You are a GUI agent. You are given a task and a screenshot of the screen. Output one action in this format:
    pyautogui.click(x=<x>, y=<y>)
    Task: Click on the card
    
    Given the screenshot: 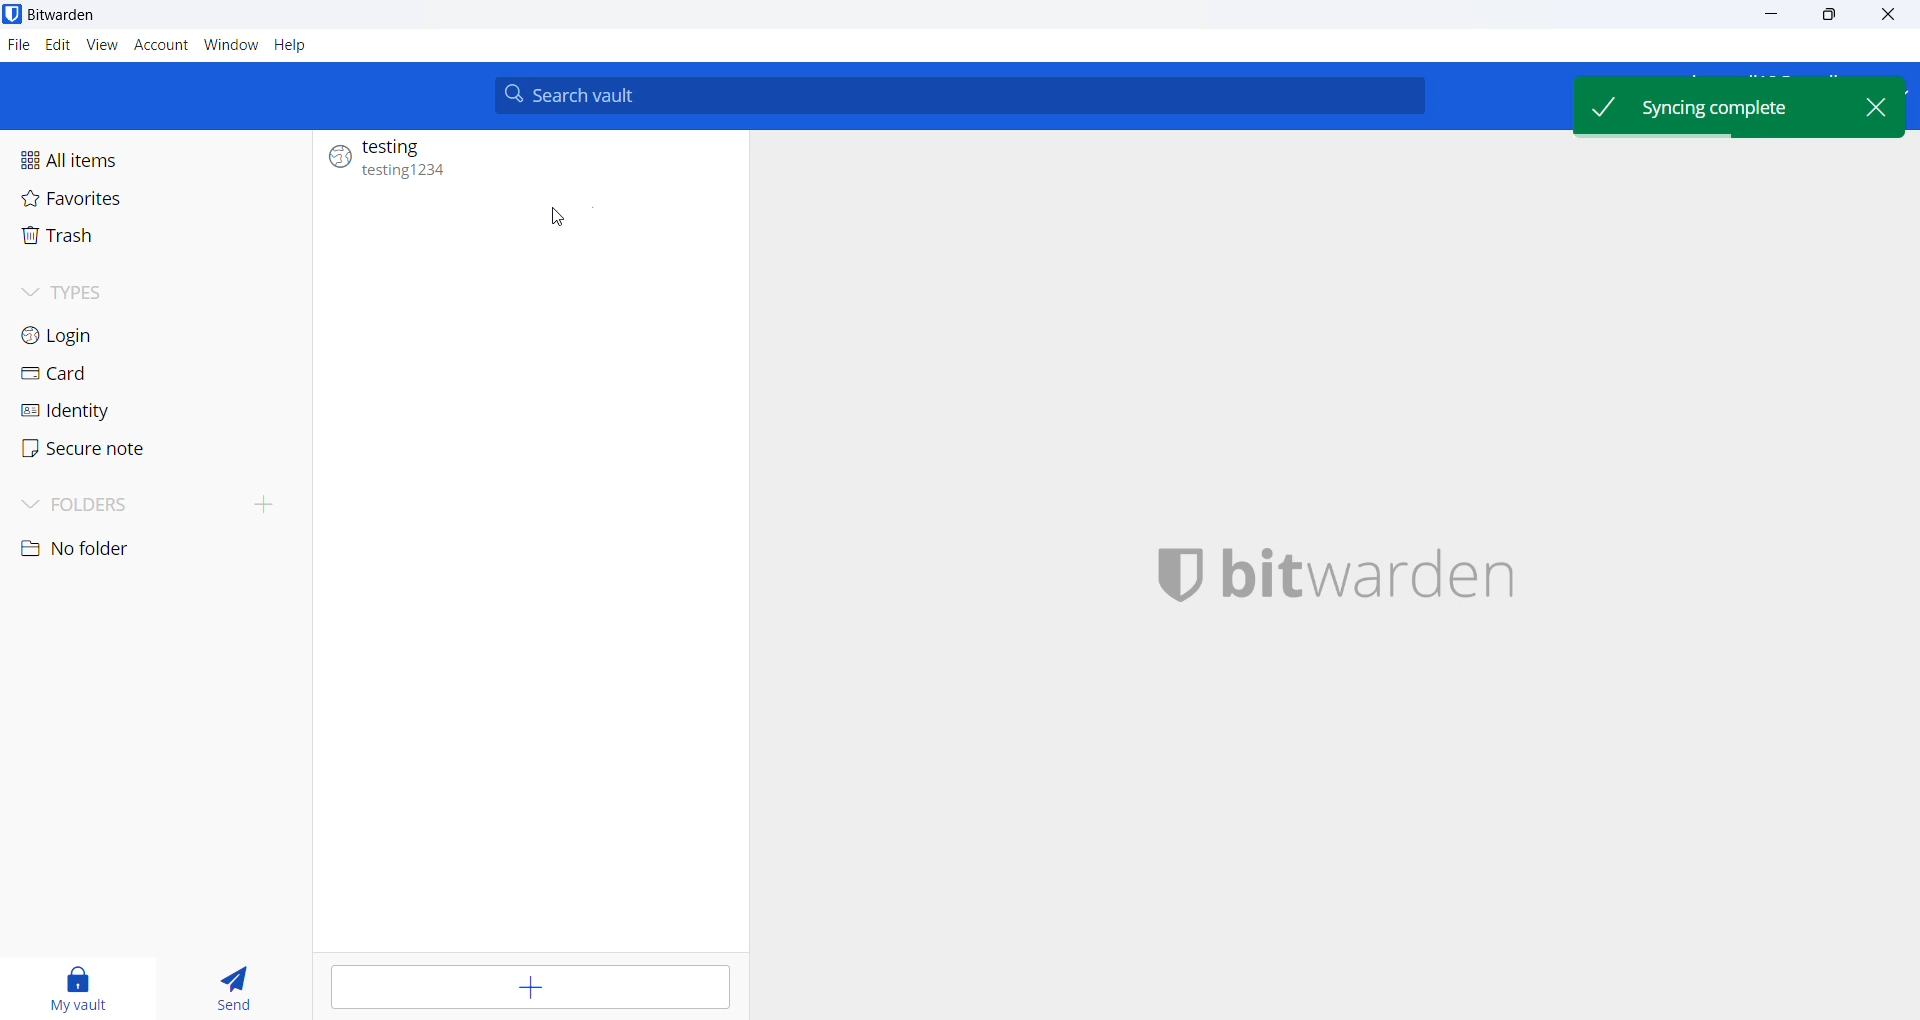 What is the action you would take?
    pyautogui.click(x=97, y=374)
    